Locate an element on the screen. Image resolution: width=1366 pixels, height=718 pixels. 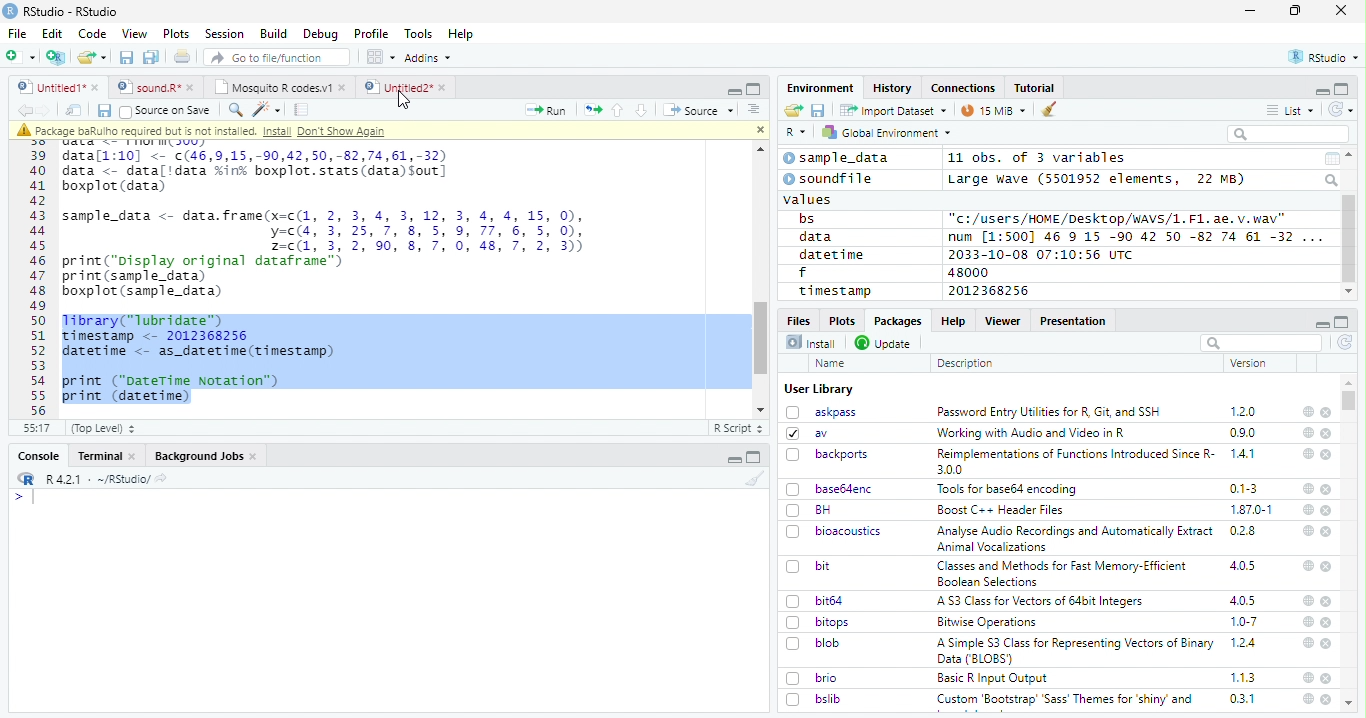
Console is located at coordinates (38, 456).